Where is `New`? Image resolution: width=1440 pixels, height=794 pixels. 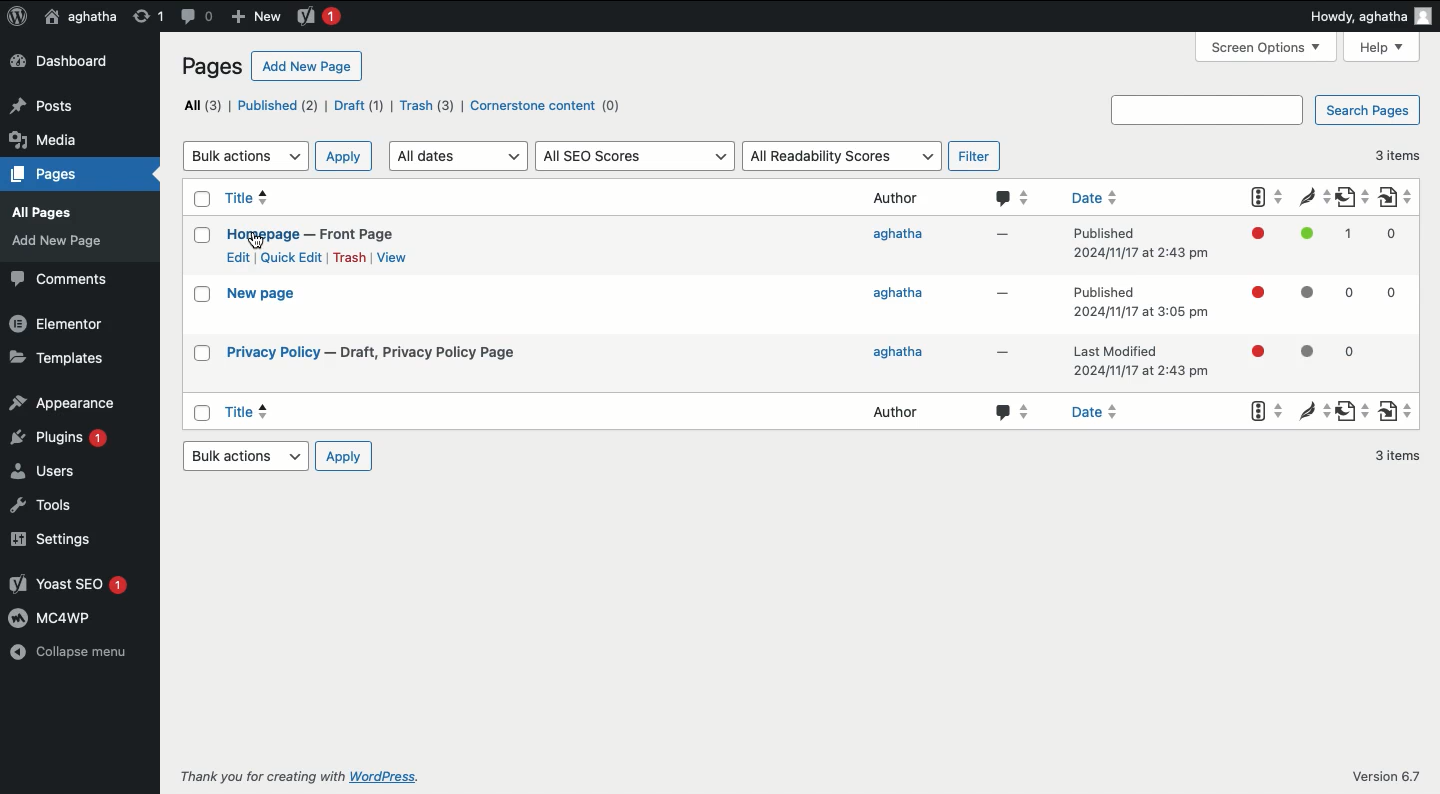
New is located at coordinates (256, 16).